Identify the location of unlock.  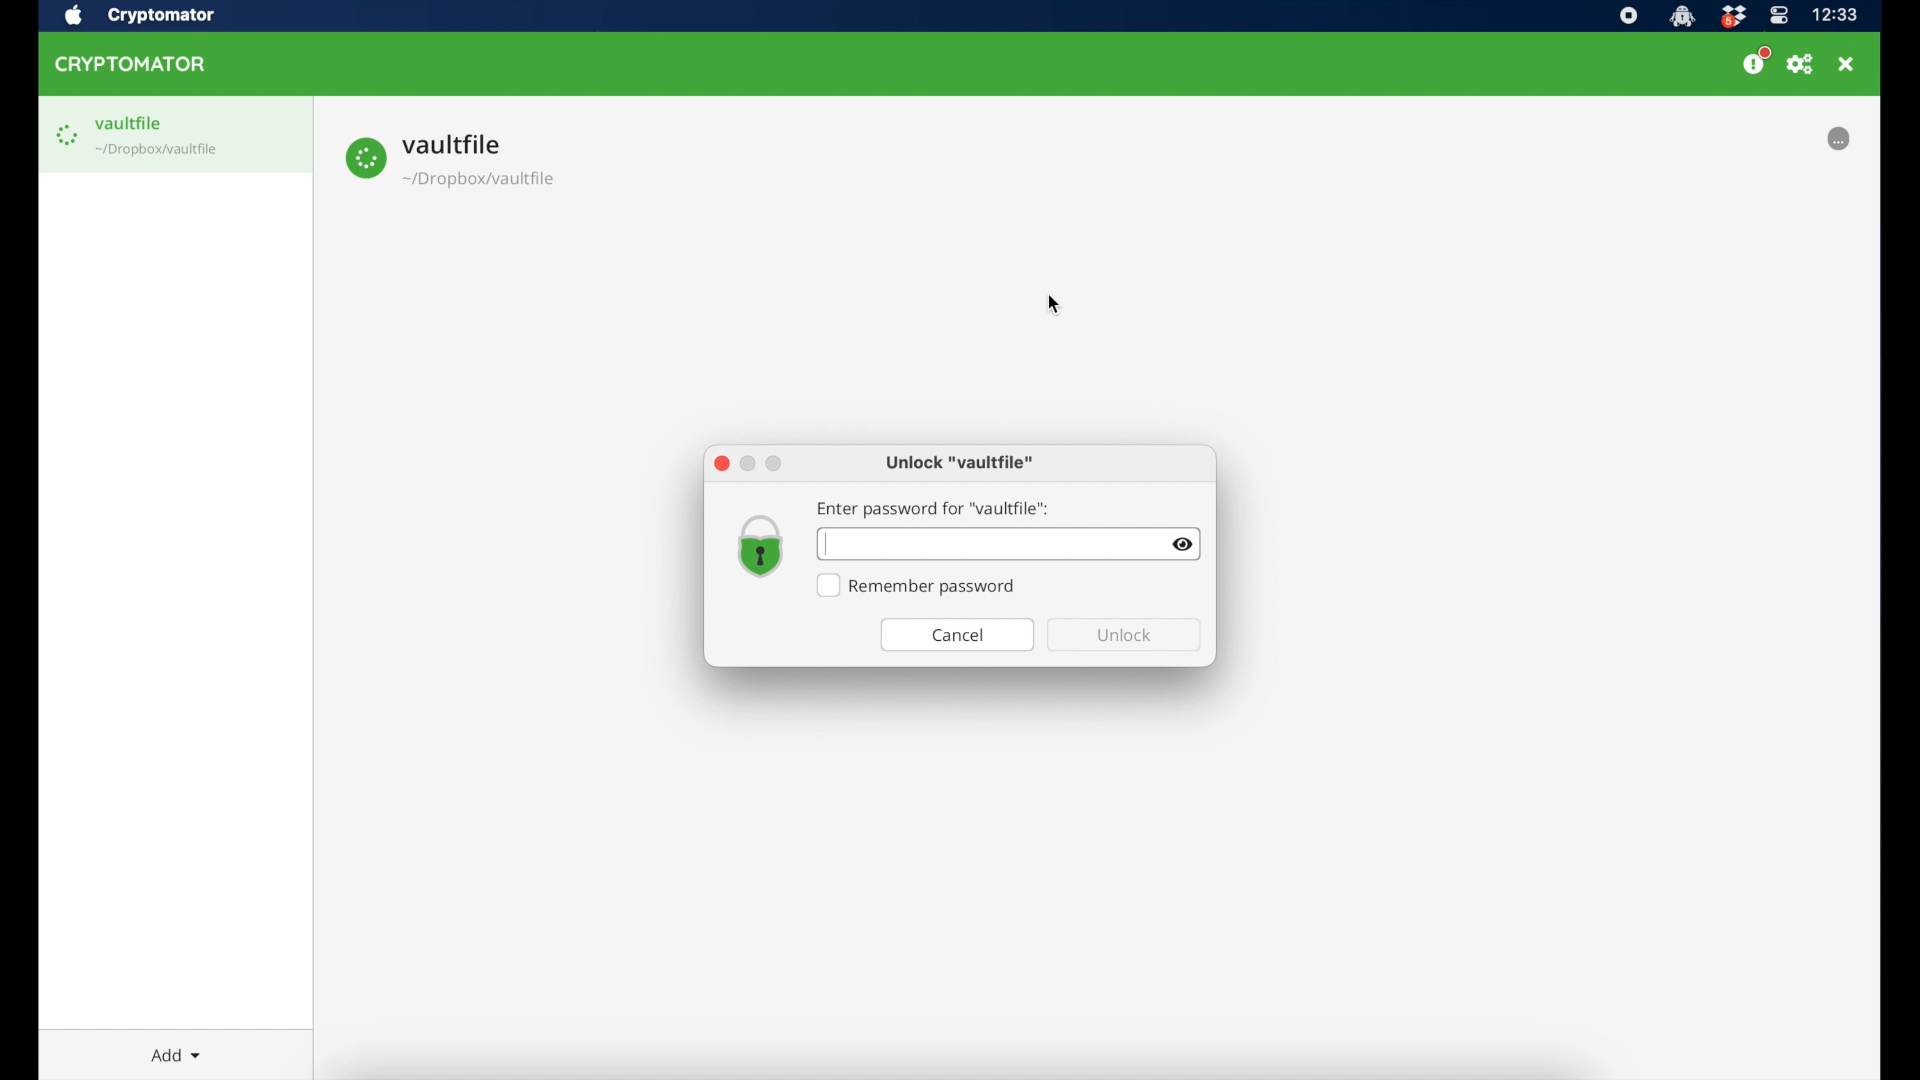
(1123, 634).